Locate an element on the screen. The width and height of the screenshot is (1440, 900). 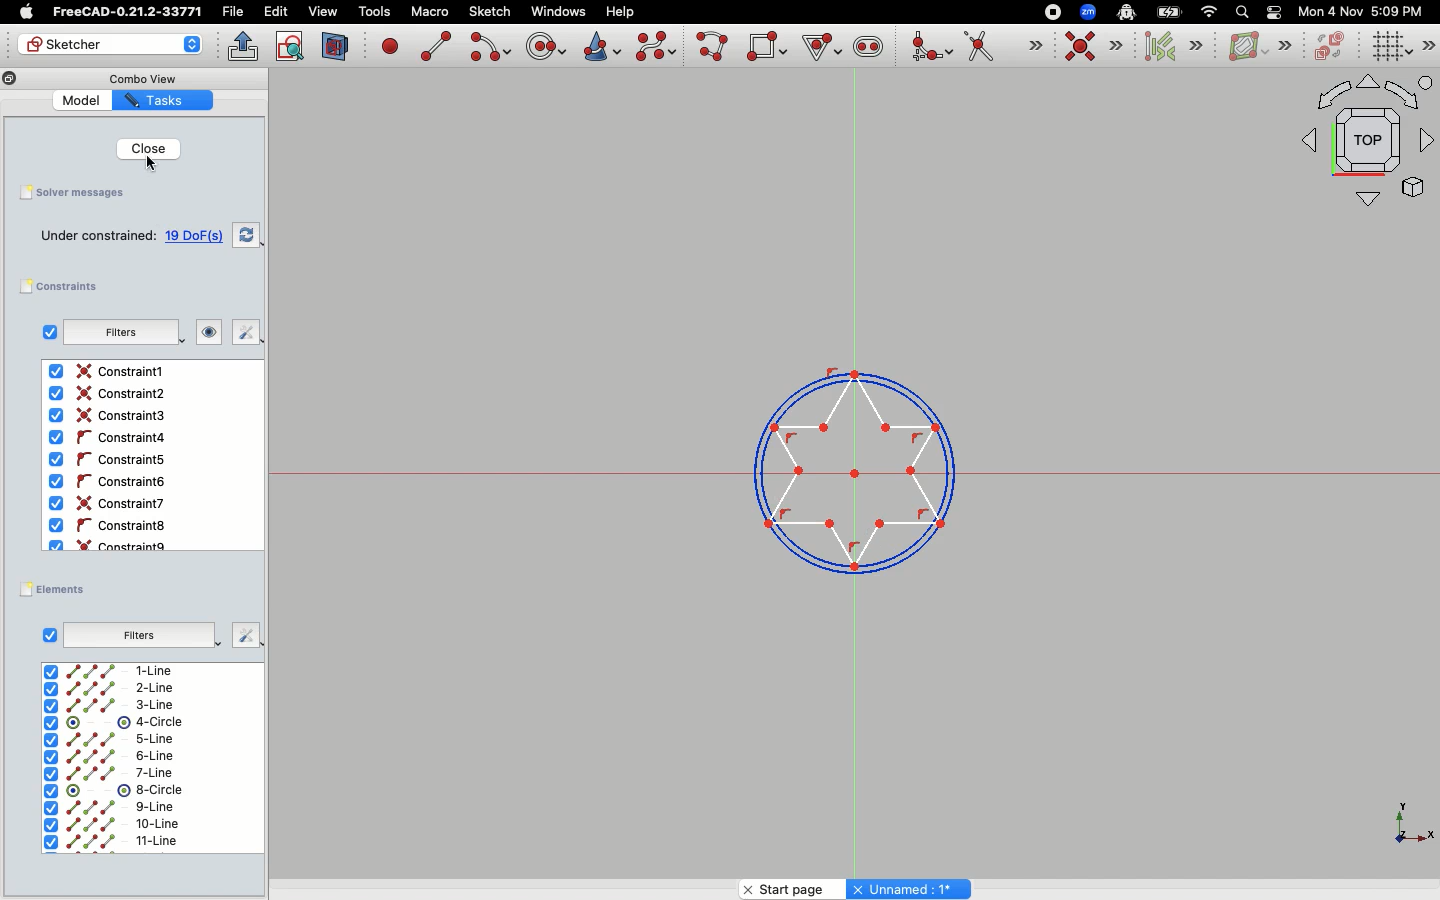
Constraint coincident is located at coordinates (1094, 47).